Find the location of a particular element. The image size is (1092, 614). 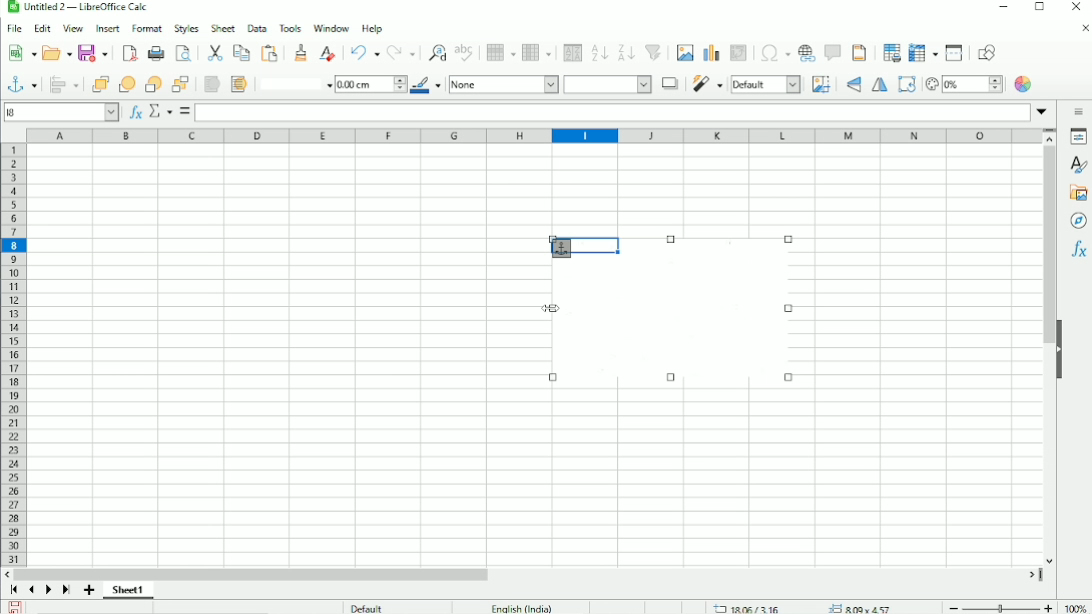

Restore down is located at coordinates (1039, 10).